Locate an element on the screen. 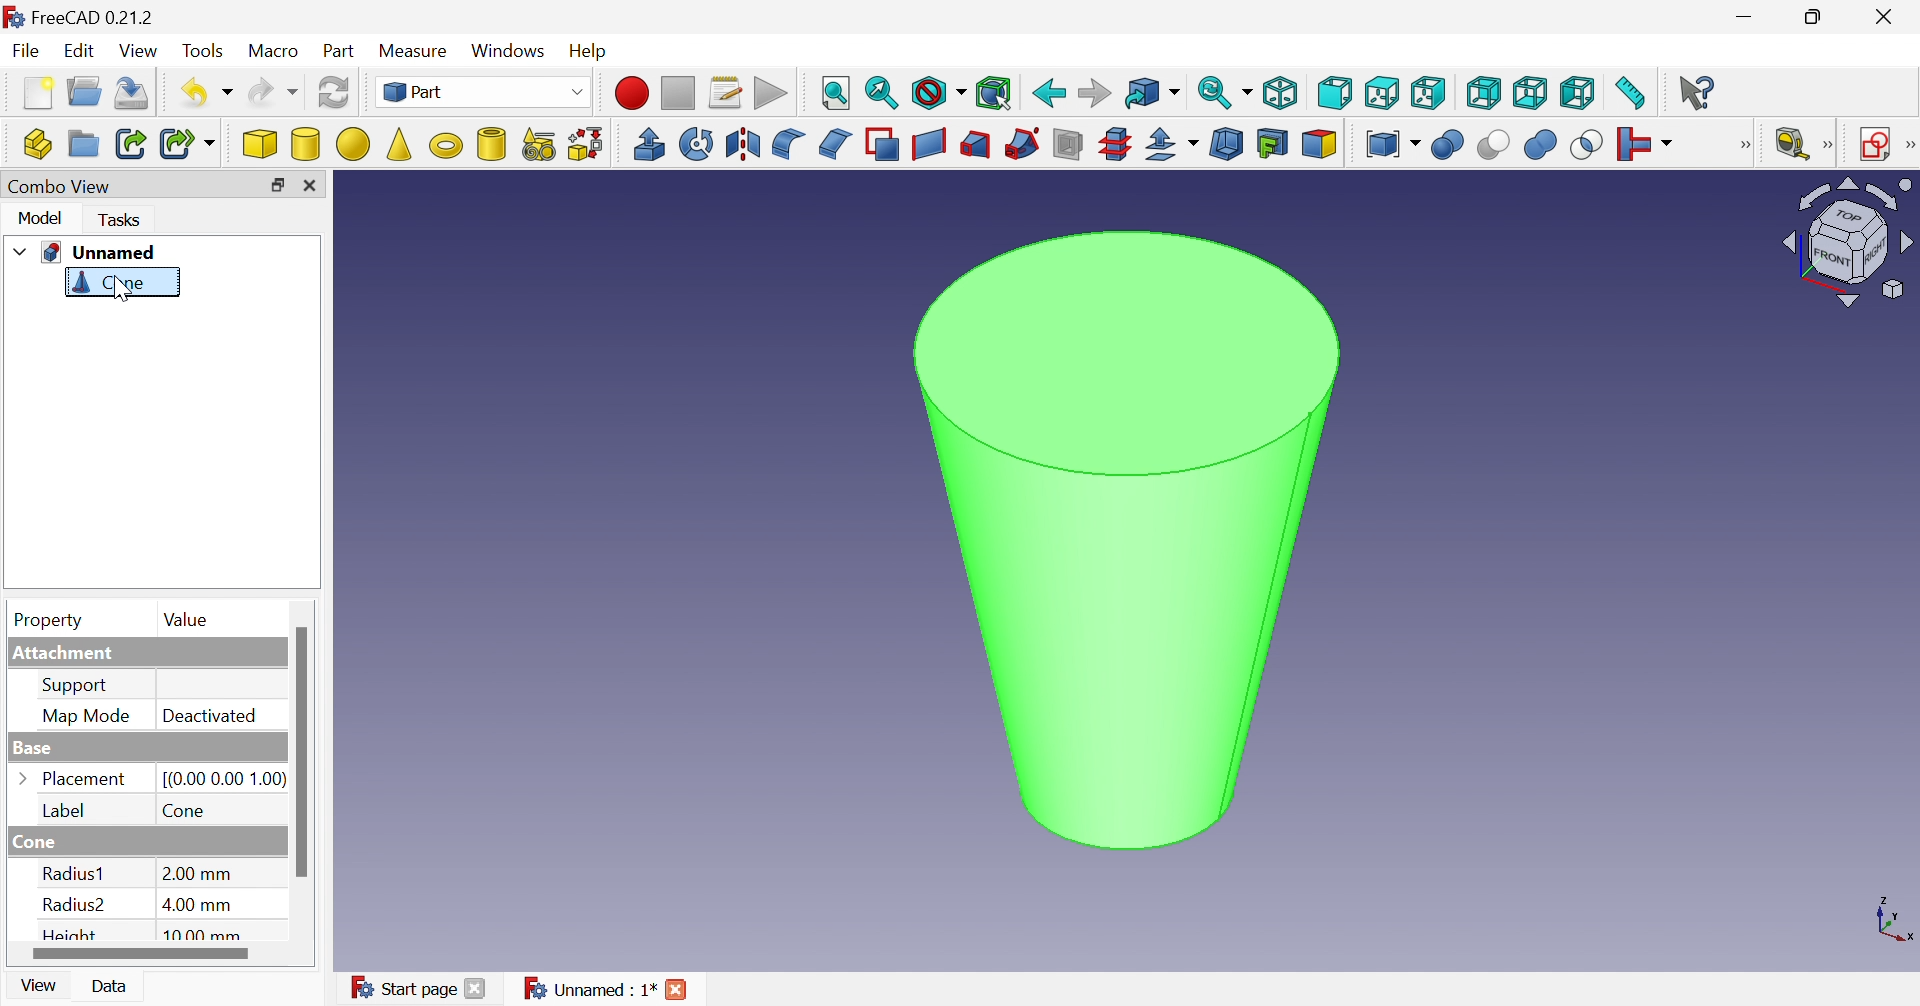 Image resolution: width=1920 pixels, height=1006 pixels. Shape builder is located at coordinates (581, 145).